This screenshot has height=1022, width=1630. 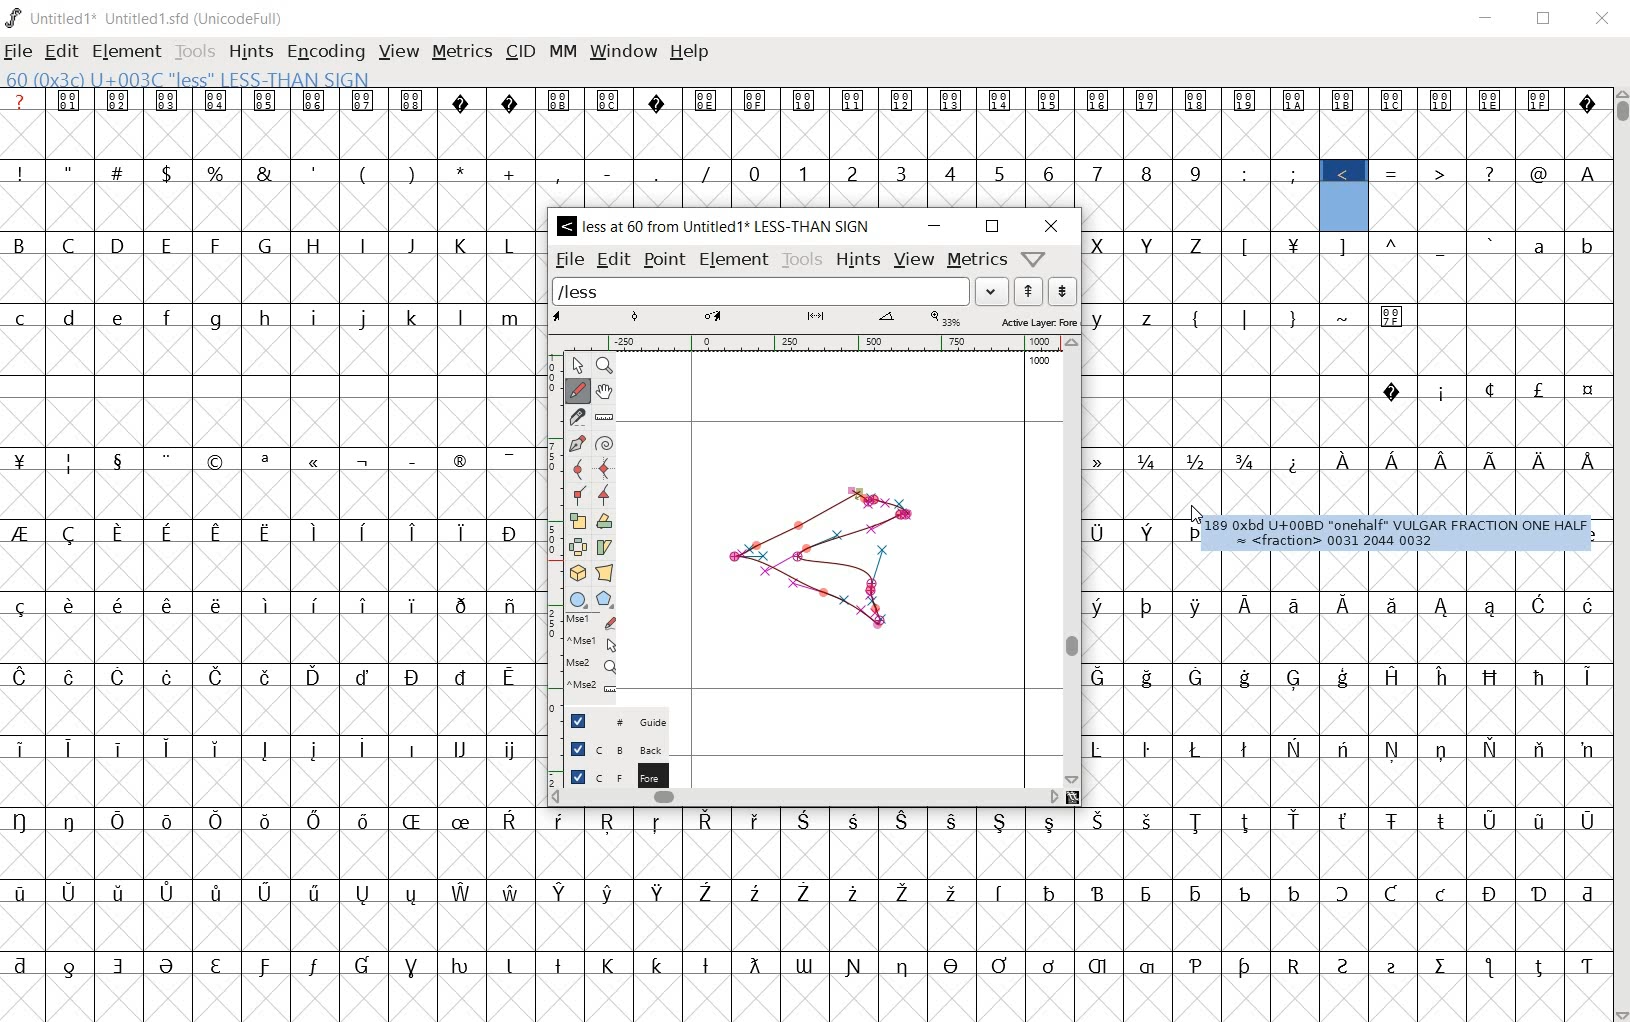 What do you see at coordinates (270, 785) in the screenshot?
I see `empty cells` at bounding box center [270, 785].